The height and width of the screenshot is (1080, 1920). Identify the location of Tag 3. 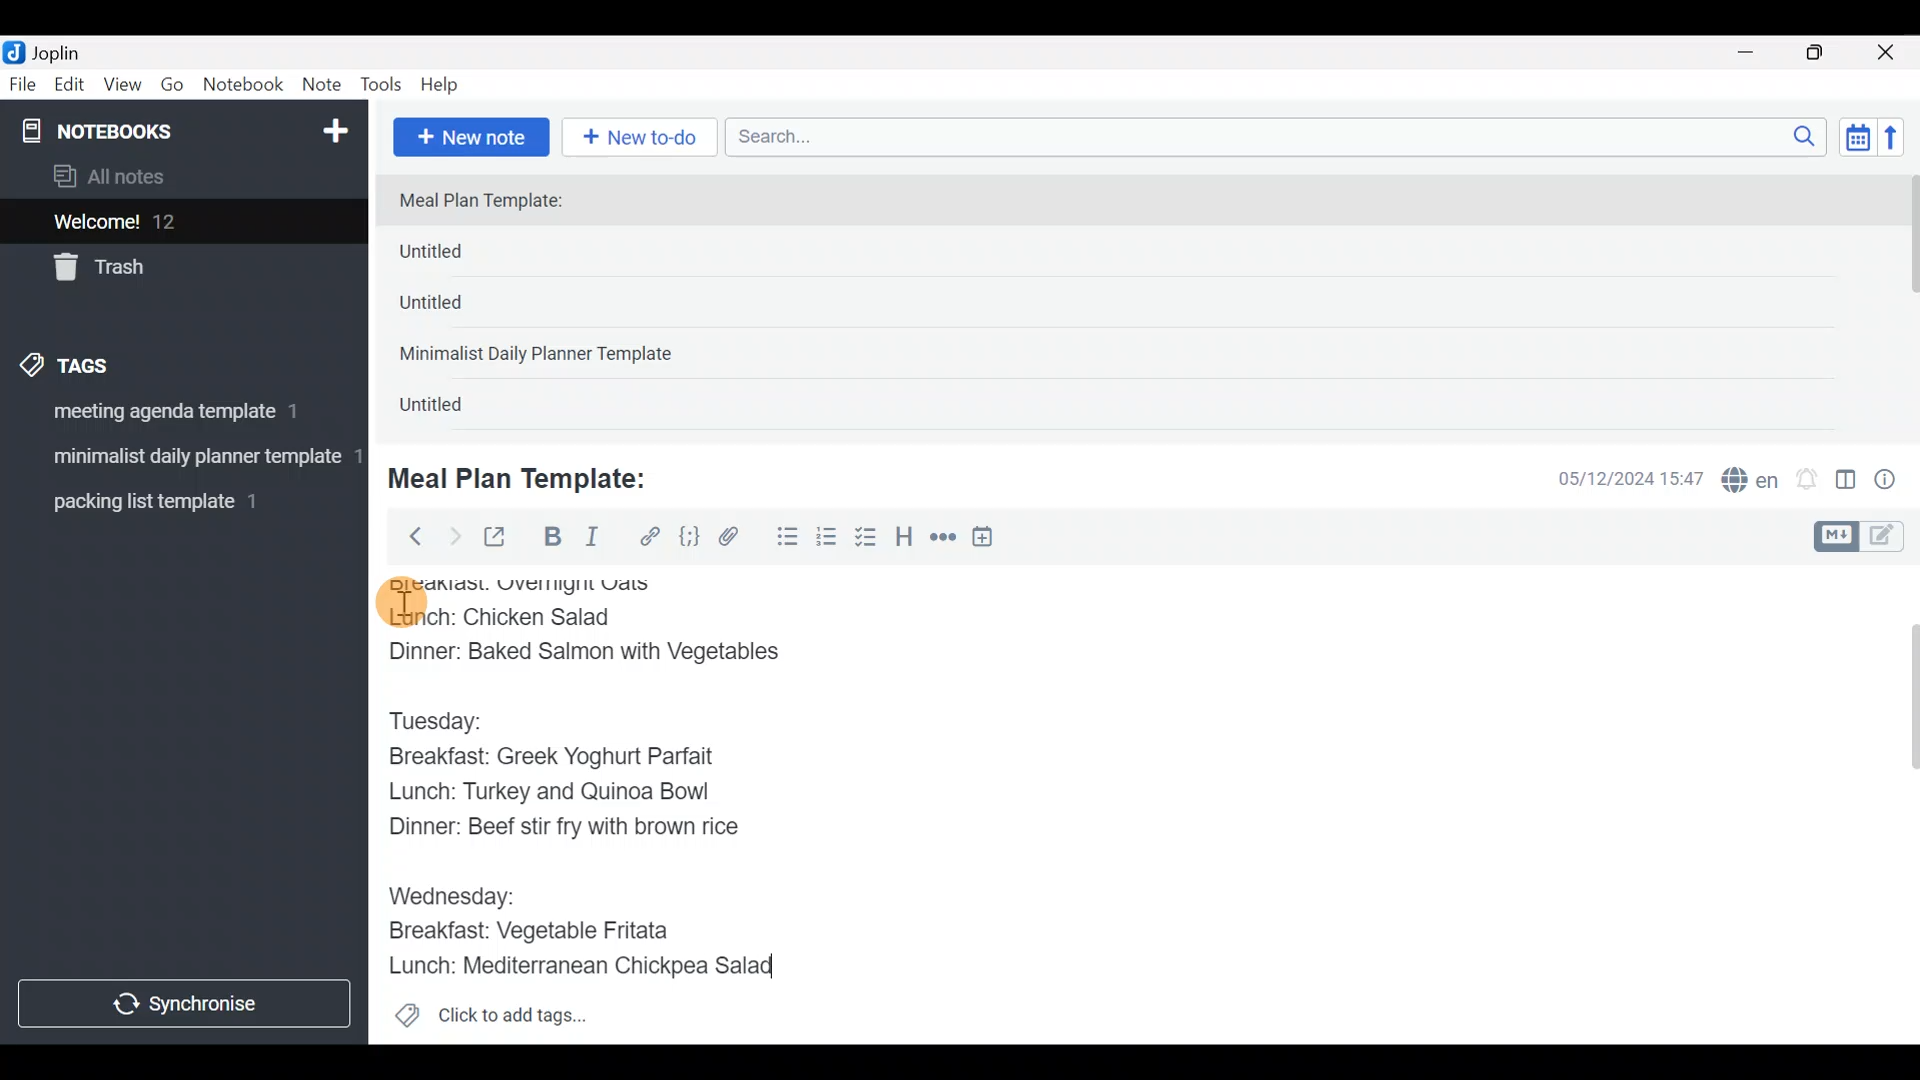
(177, 501).